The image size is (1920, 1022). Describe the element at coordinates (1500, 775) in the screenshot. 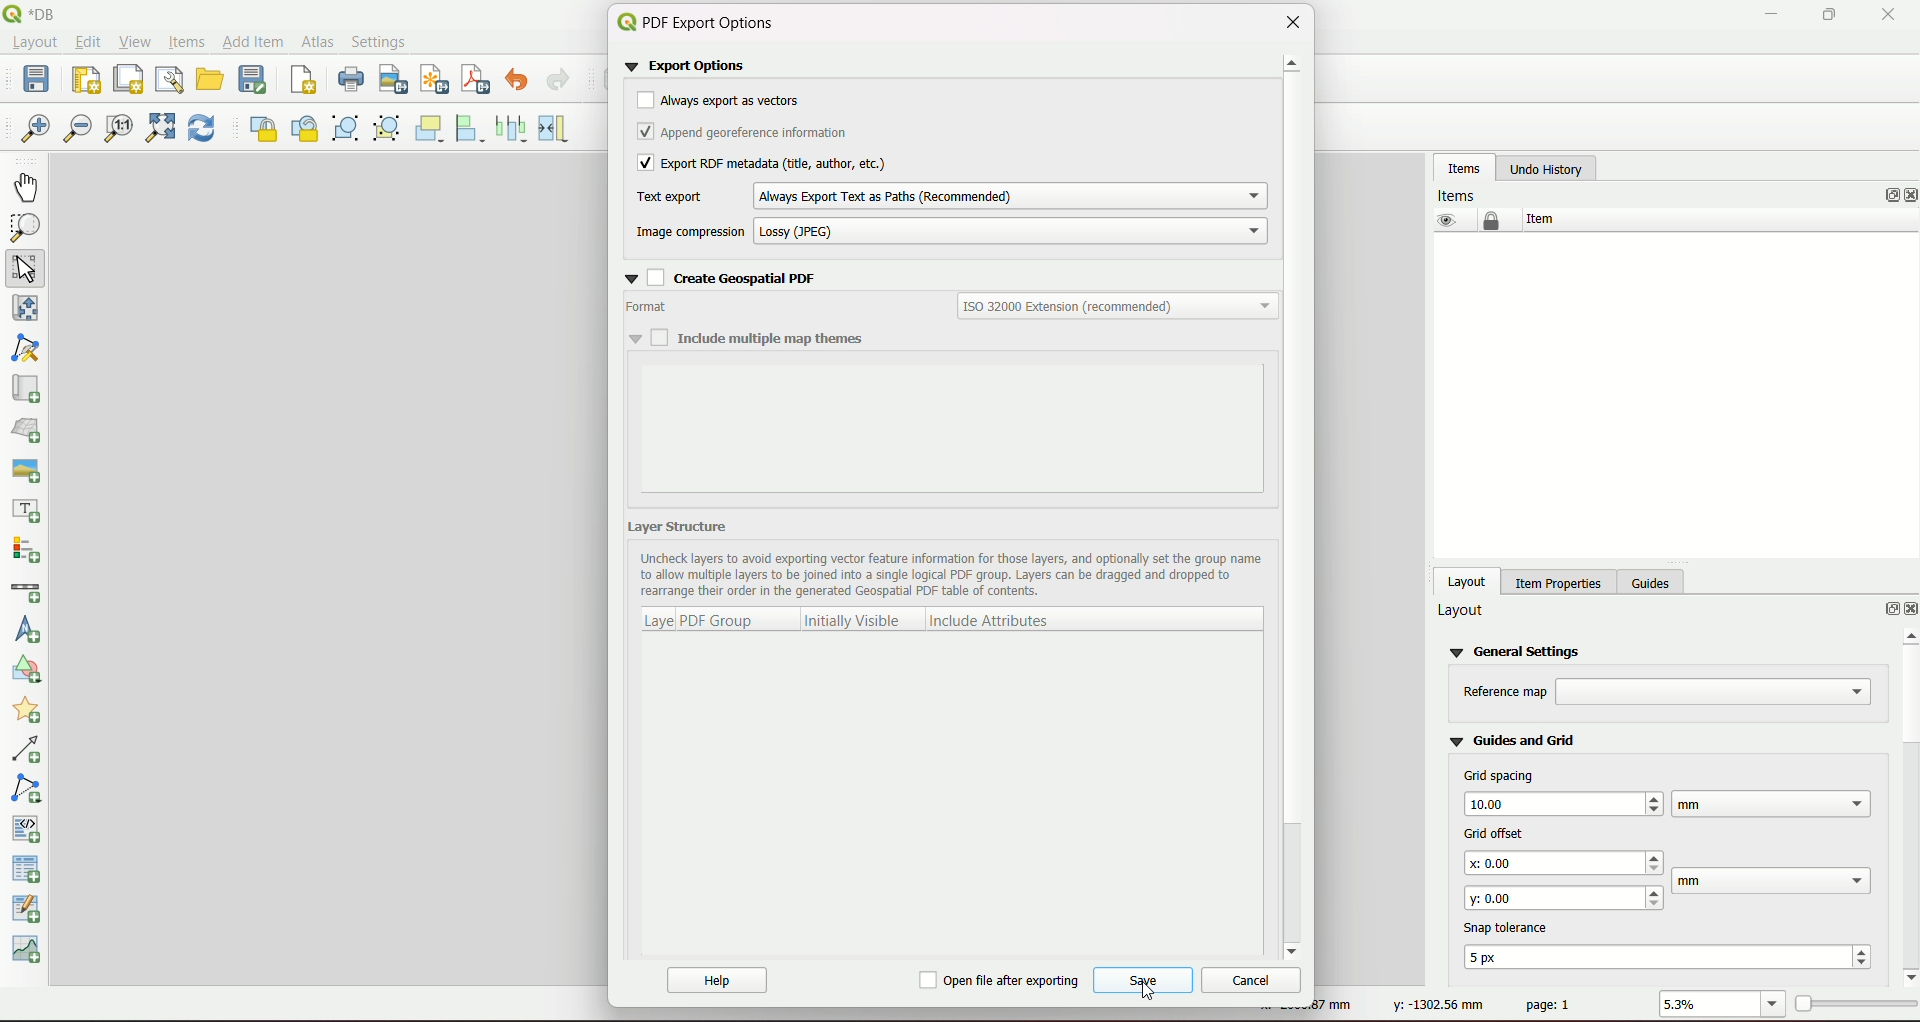

I see `grid spacing` at that location.